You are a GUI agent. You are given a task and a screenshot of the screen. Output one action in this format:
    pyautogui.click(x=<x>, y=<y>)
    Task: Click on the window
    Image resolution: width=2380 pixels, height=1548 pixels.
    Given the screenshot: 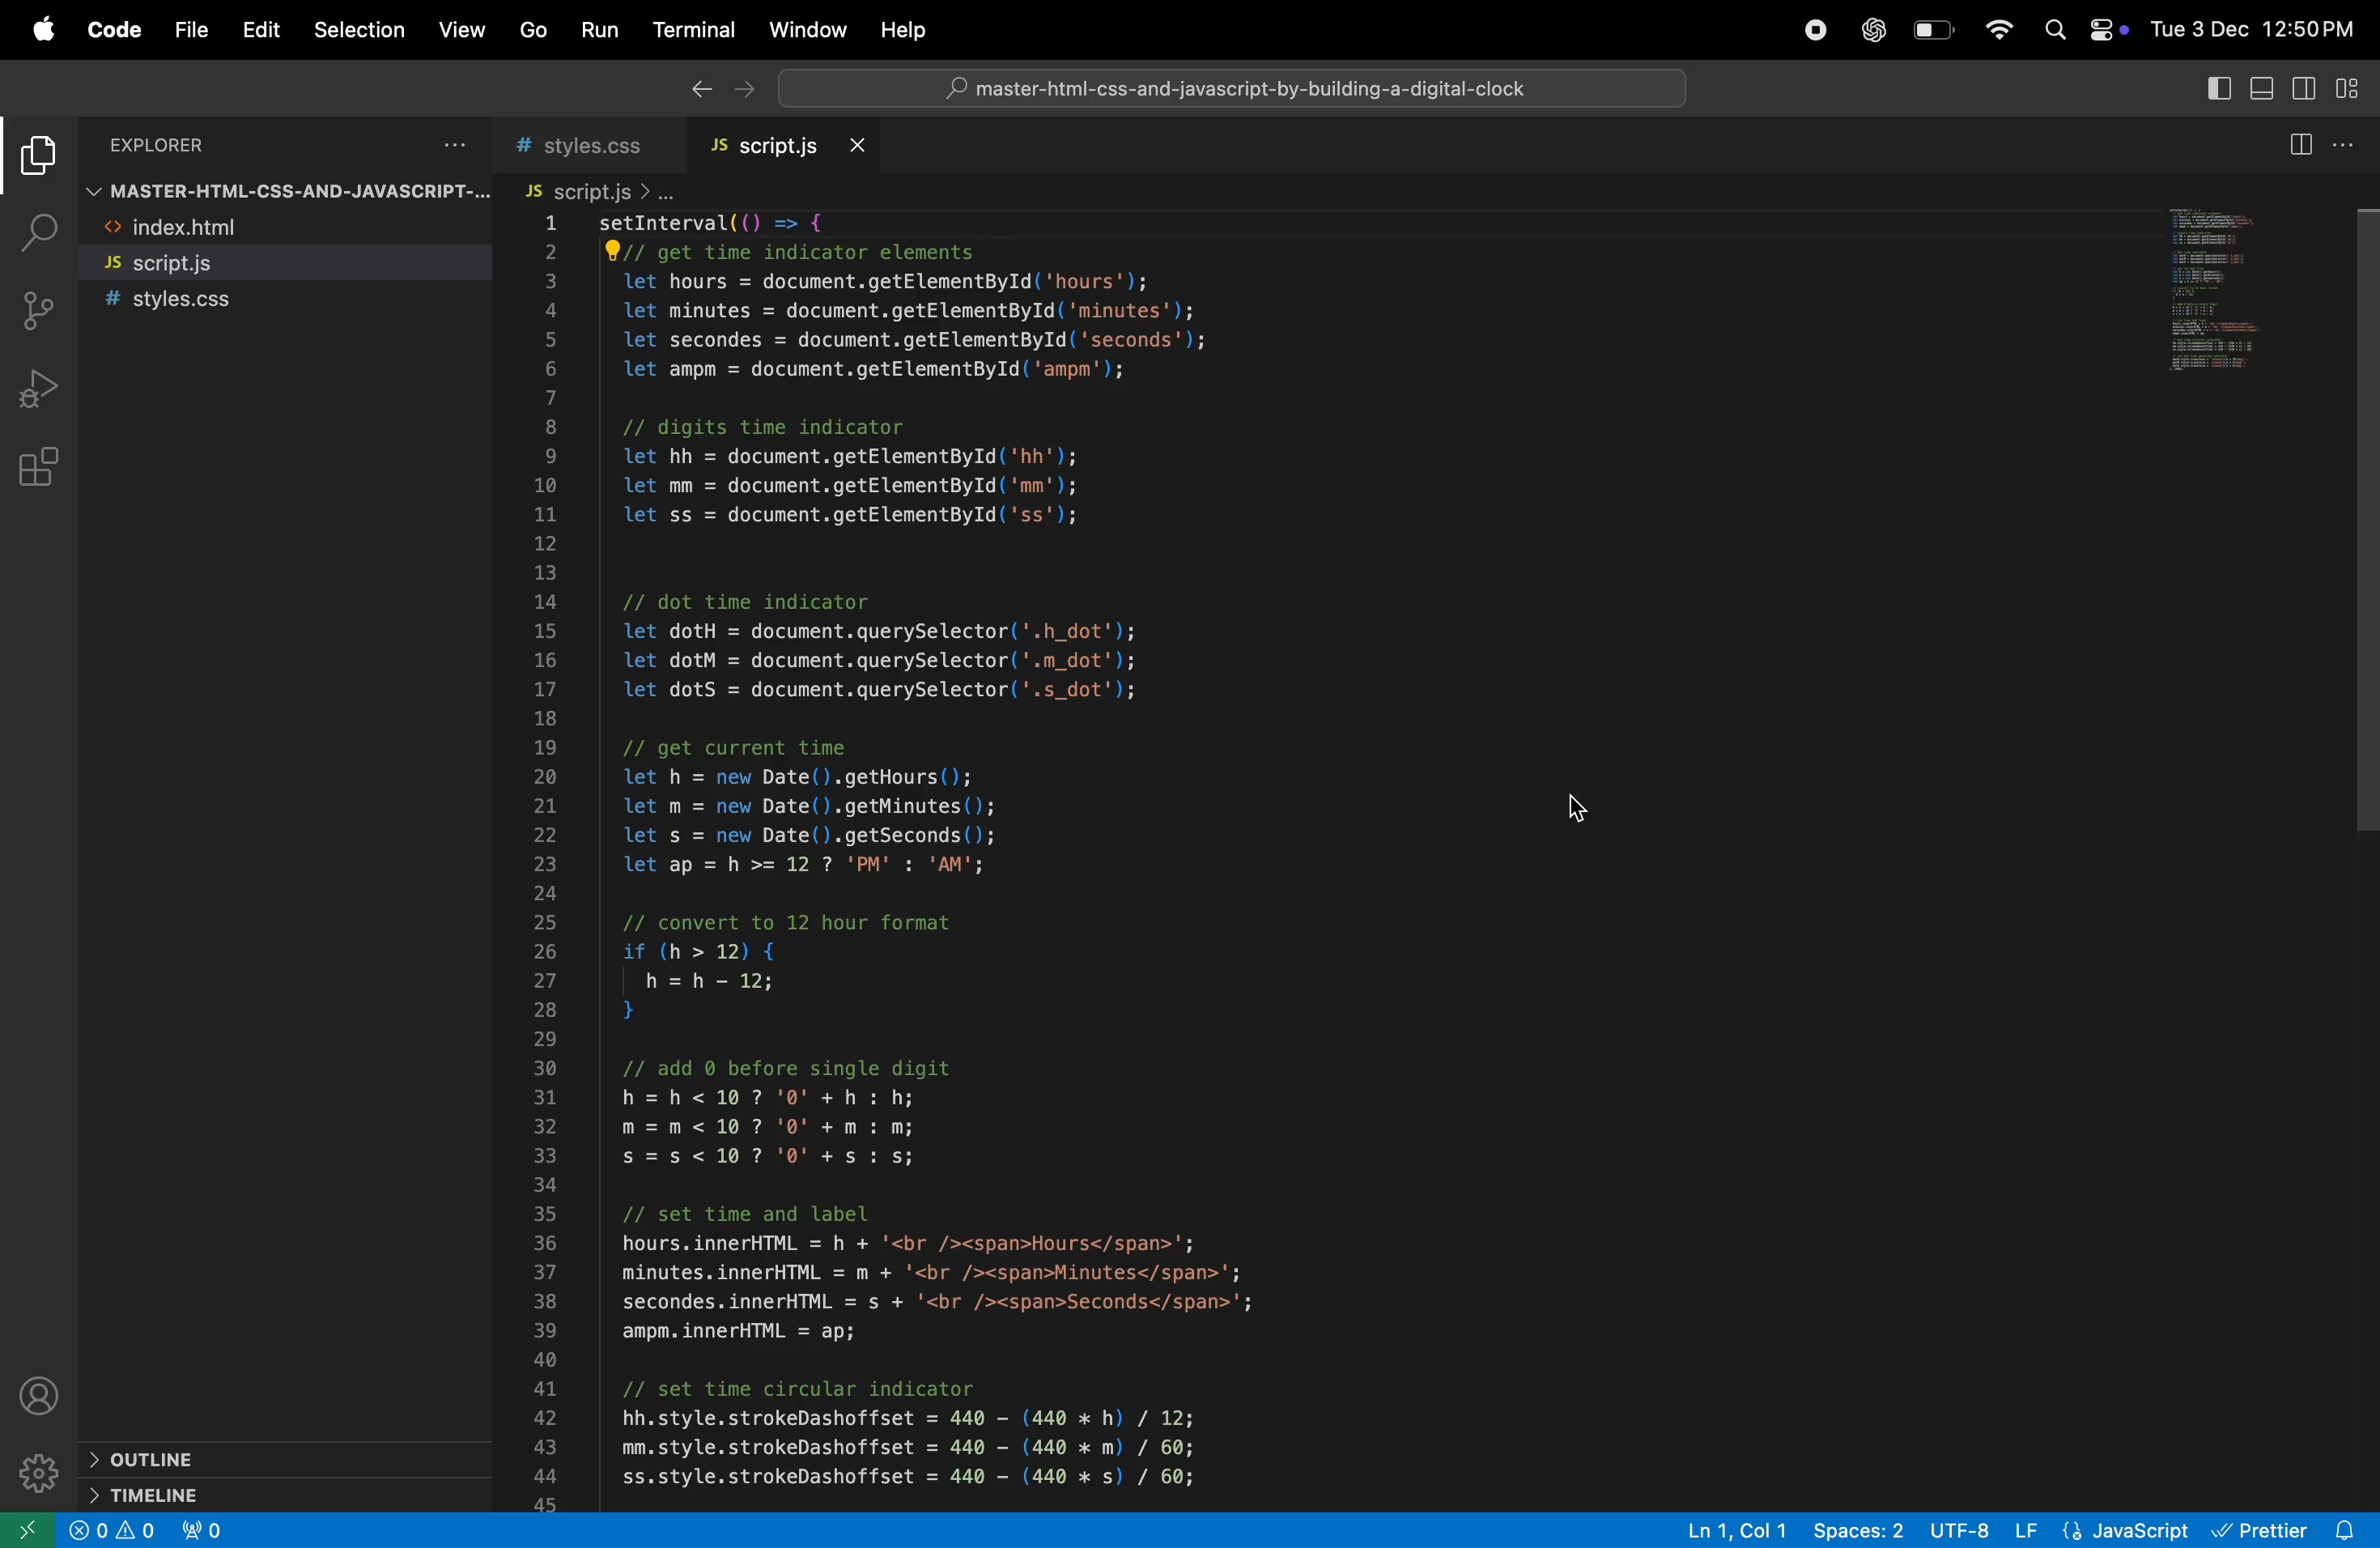 What is the action you would take?
    pyautogui.click(x=808, y=30)
    